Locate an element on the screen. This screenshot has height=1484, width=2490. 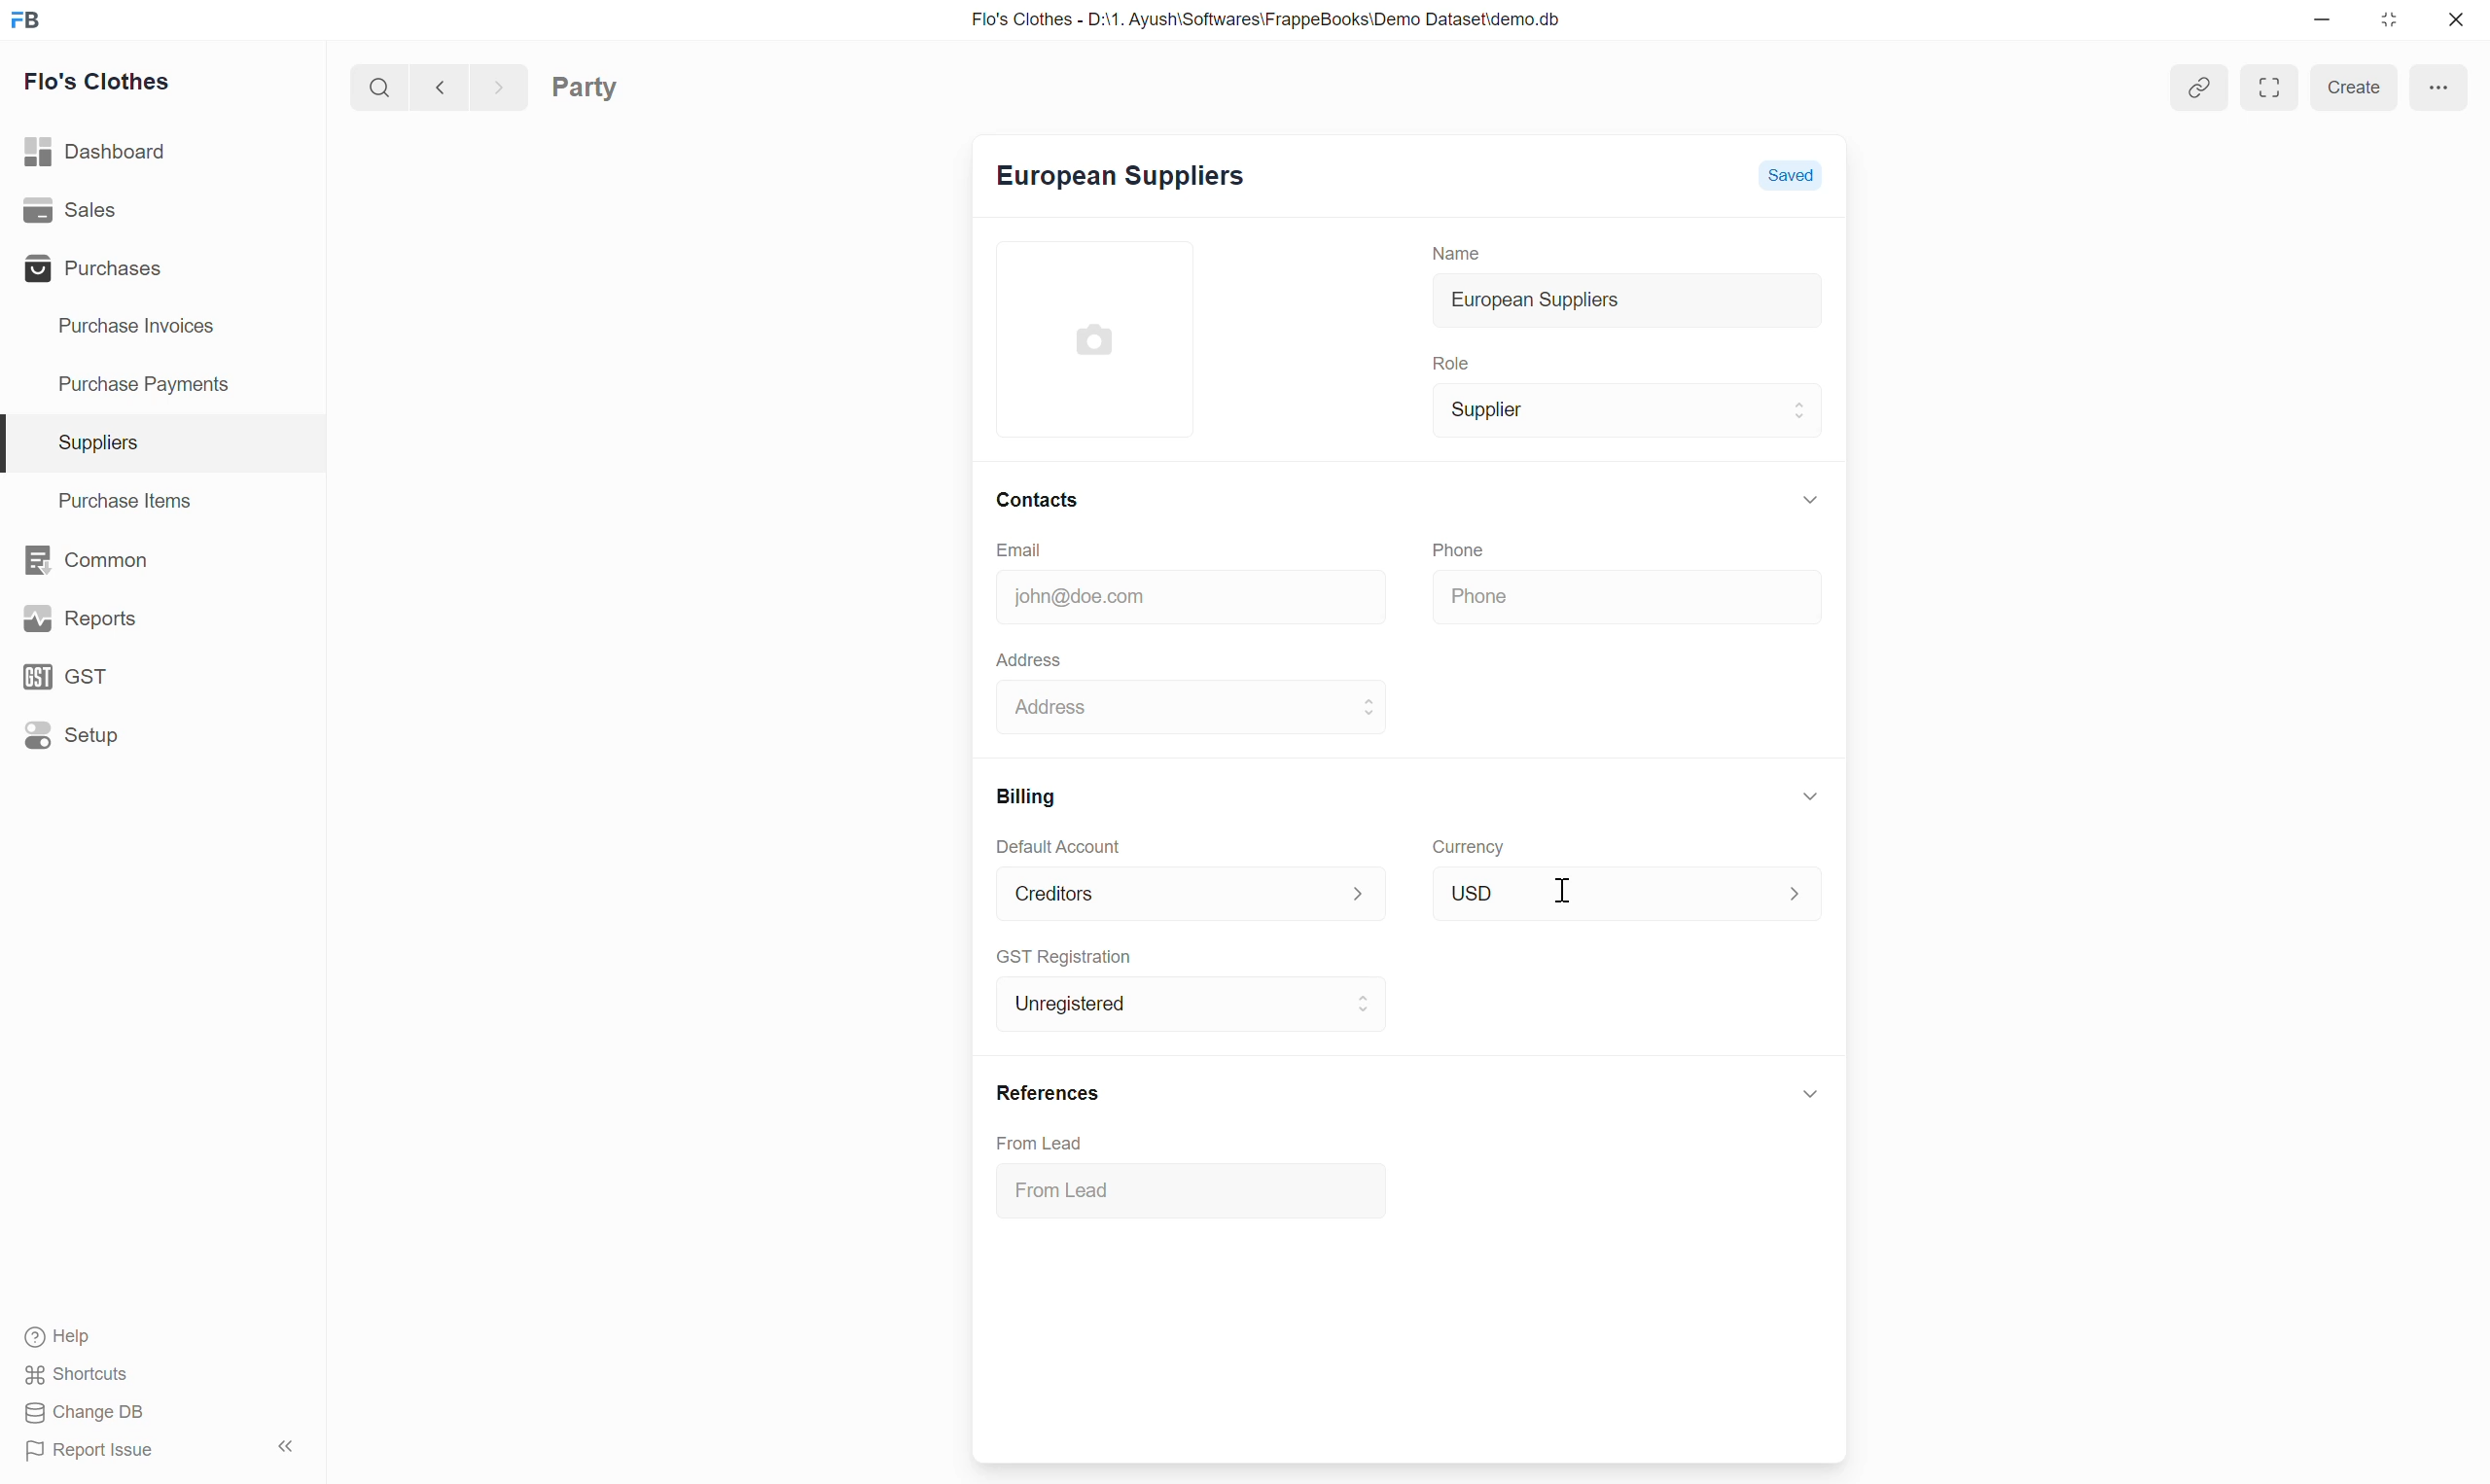
Name is located at coordinates (1445, 247).